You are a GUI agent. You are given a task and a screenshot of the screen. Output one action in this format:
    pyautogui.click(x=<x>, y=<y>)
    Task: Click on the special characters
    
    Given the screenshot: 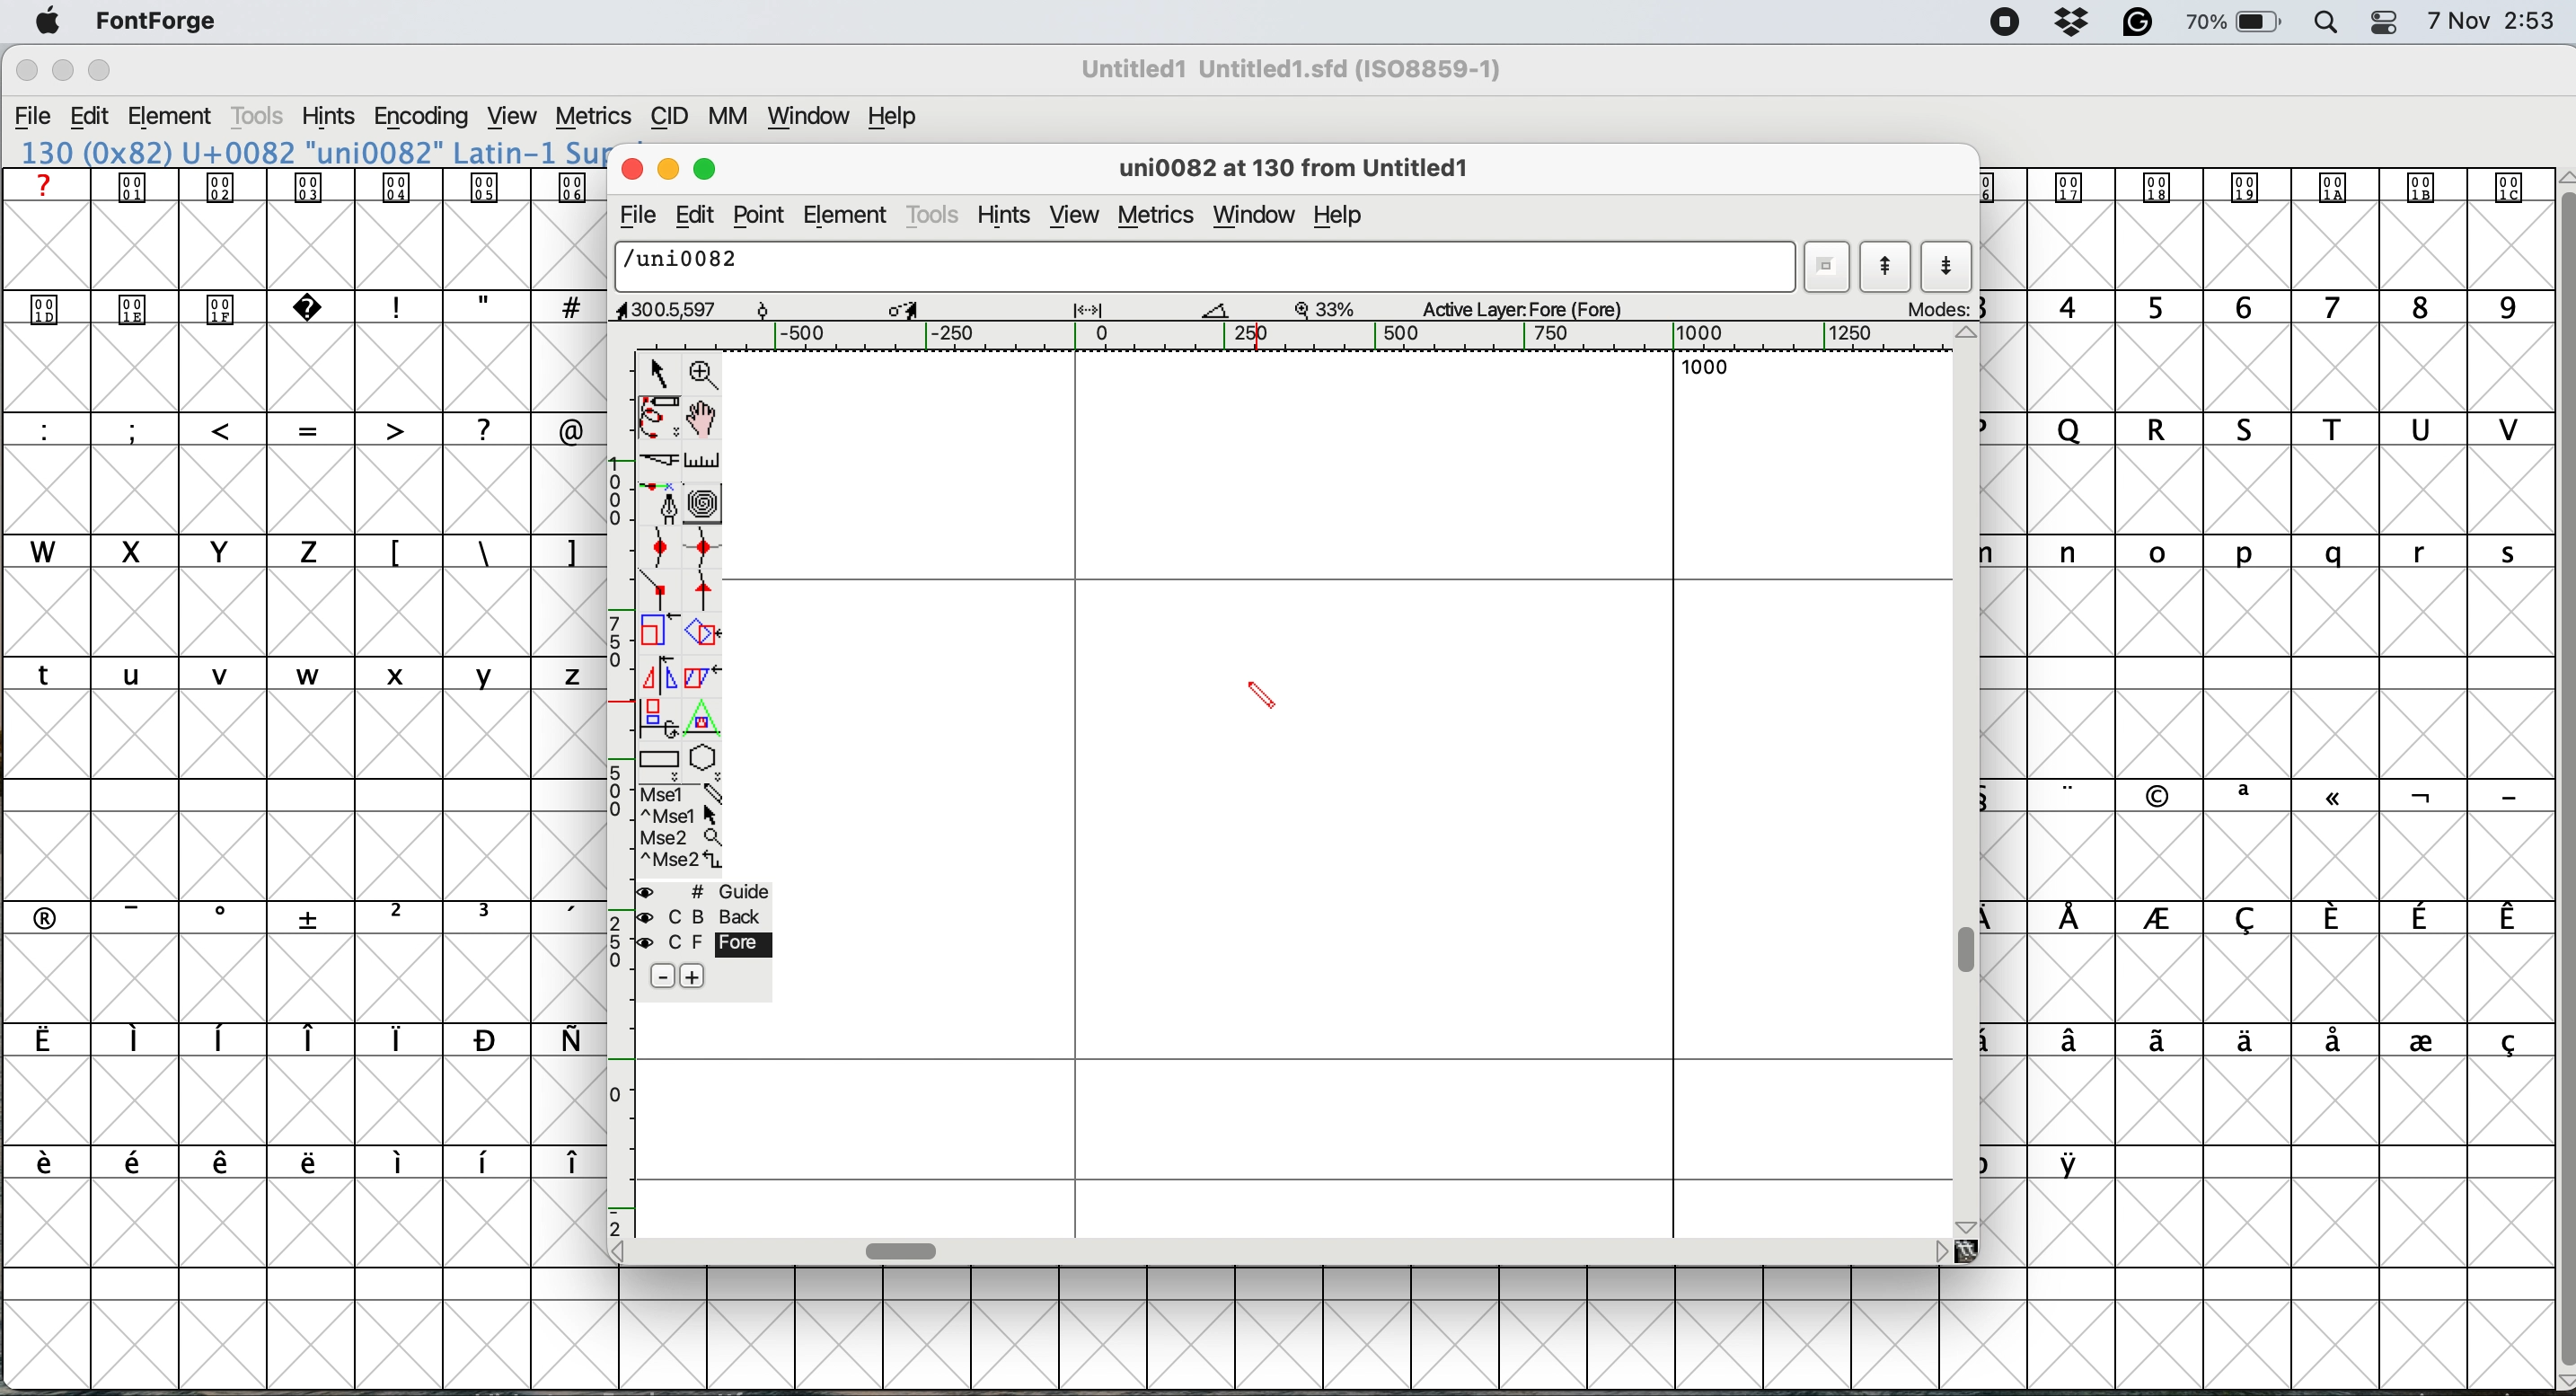 What is the action you would take?
    pyautogui.click(x=294, y=1041)
    